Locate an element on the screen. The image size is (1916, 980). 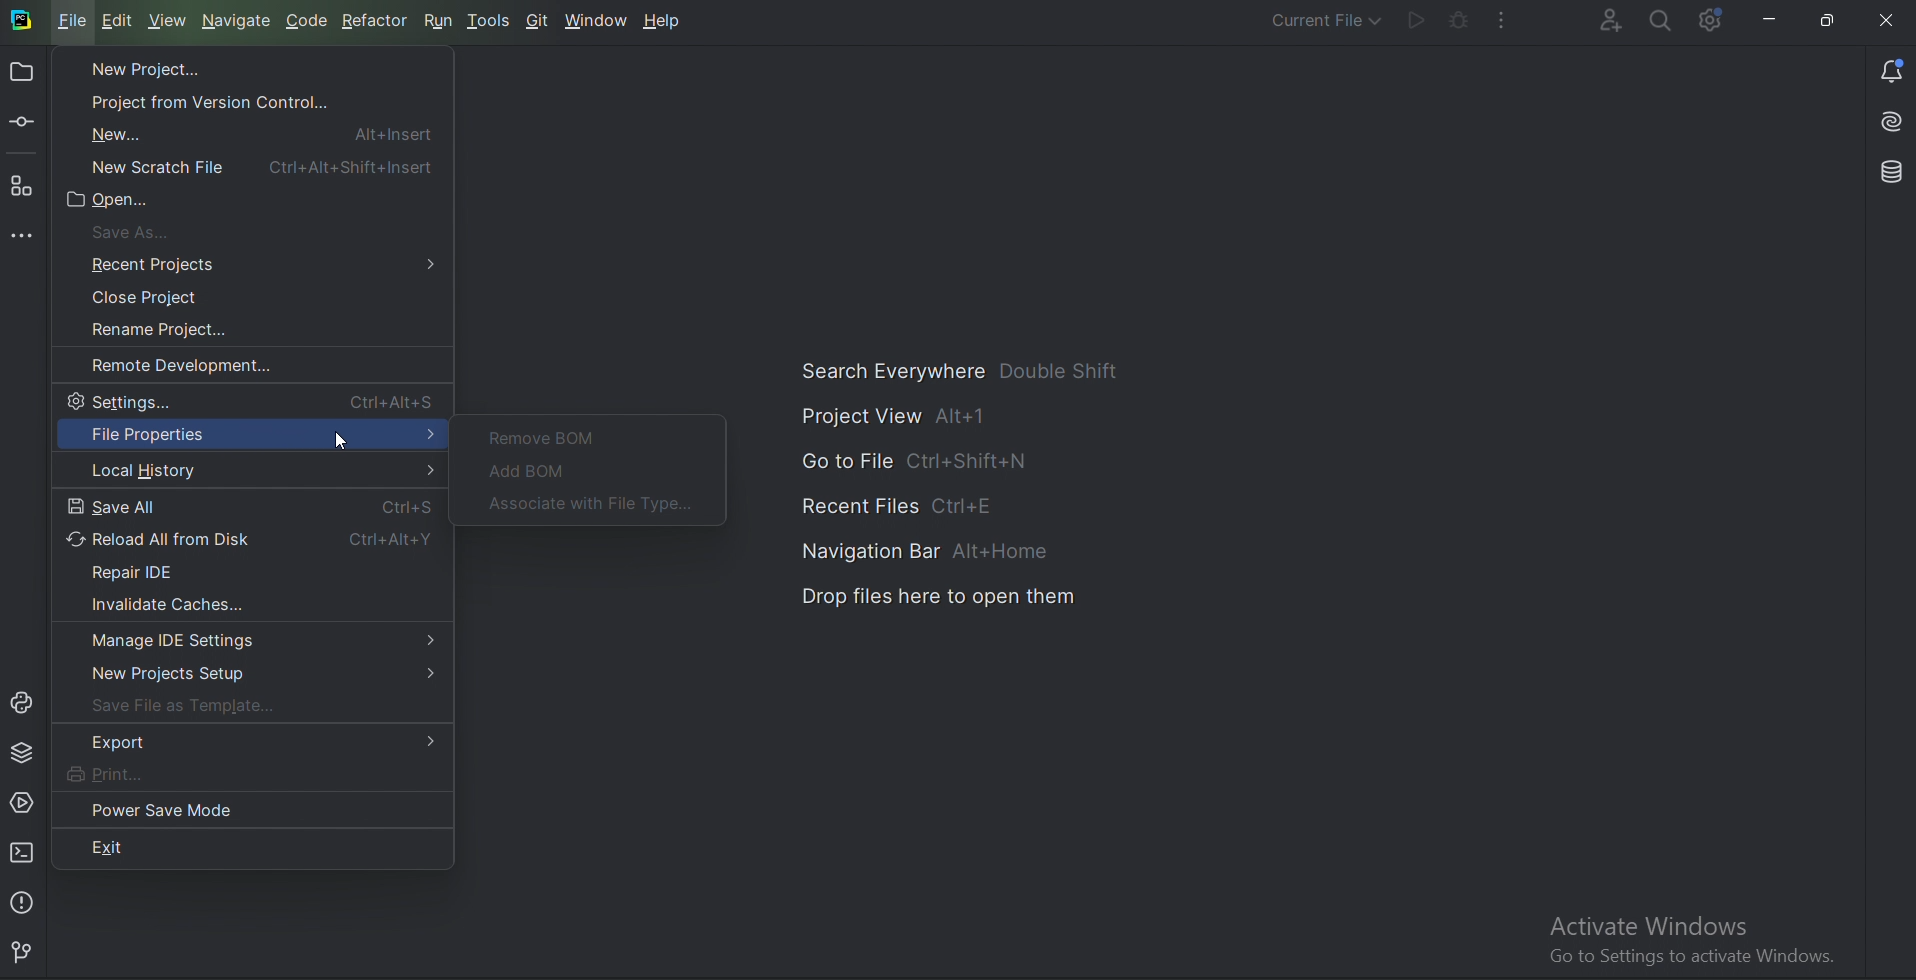
Navigation Bar Alt+Home is located at coordinates (936, 552).